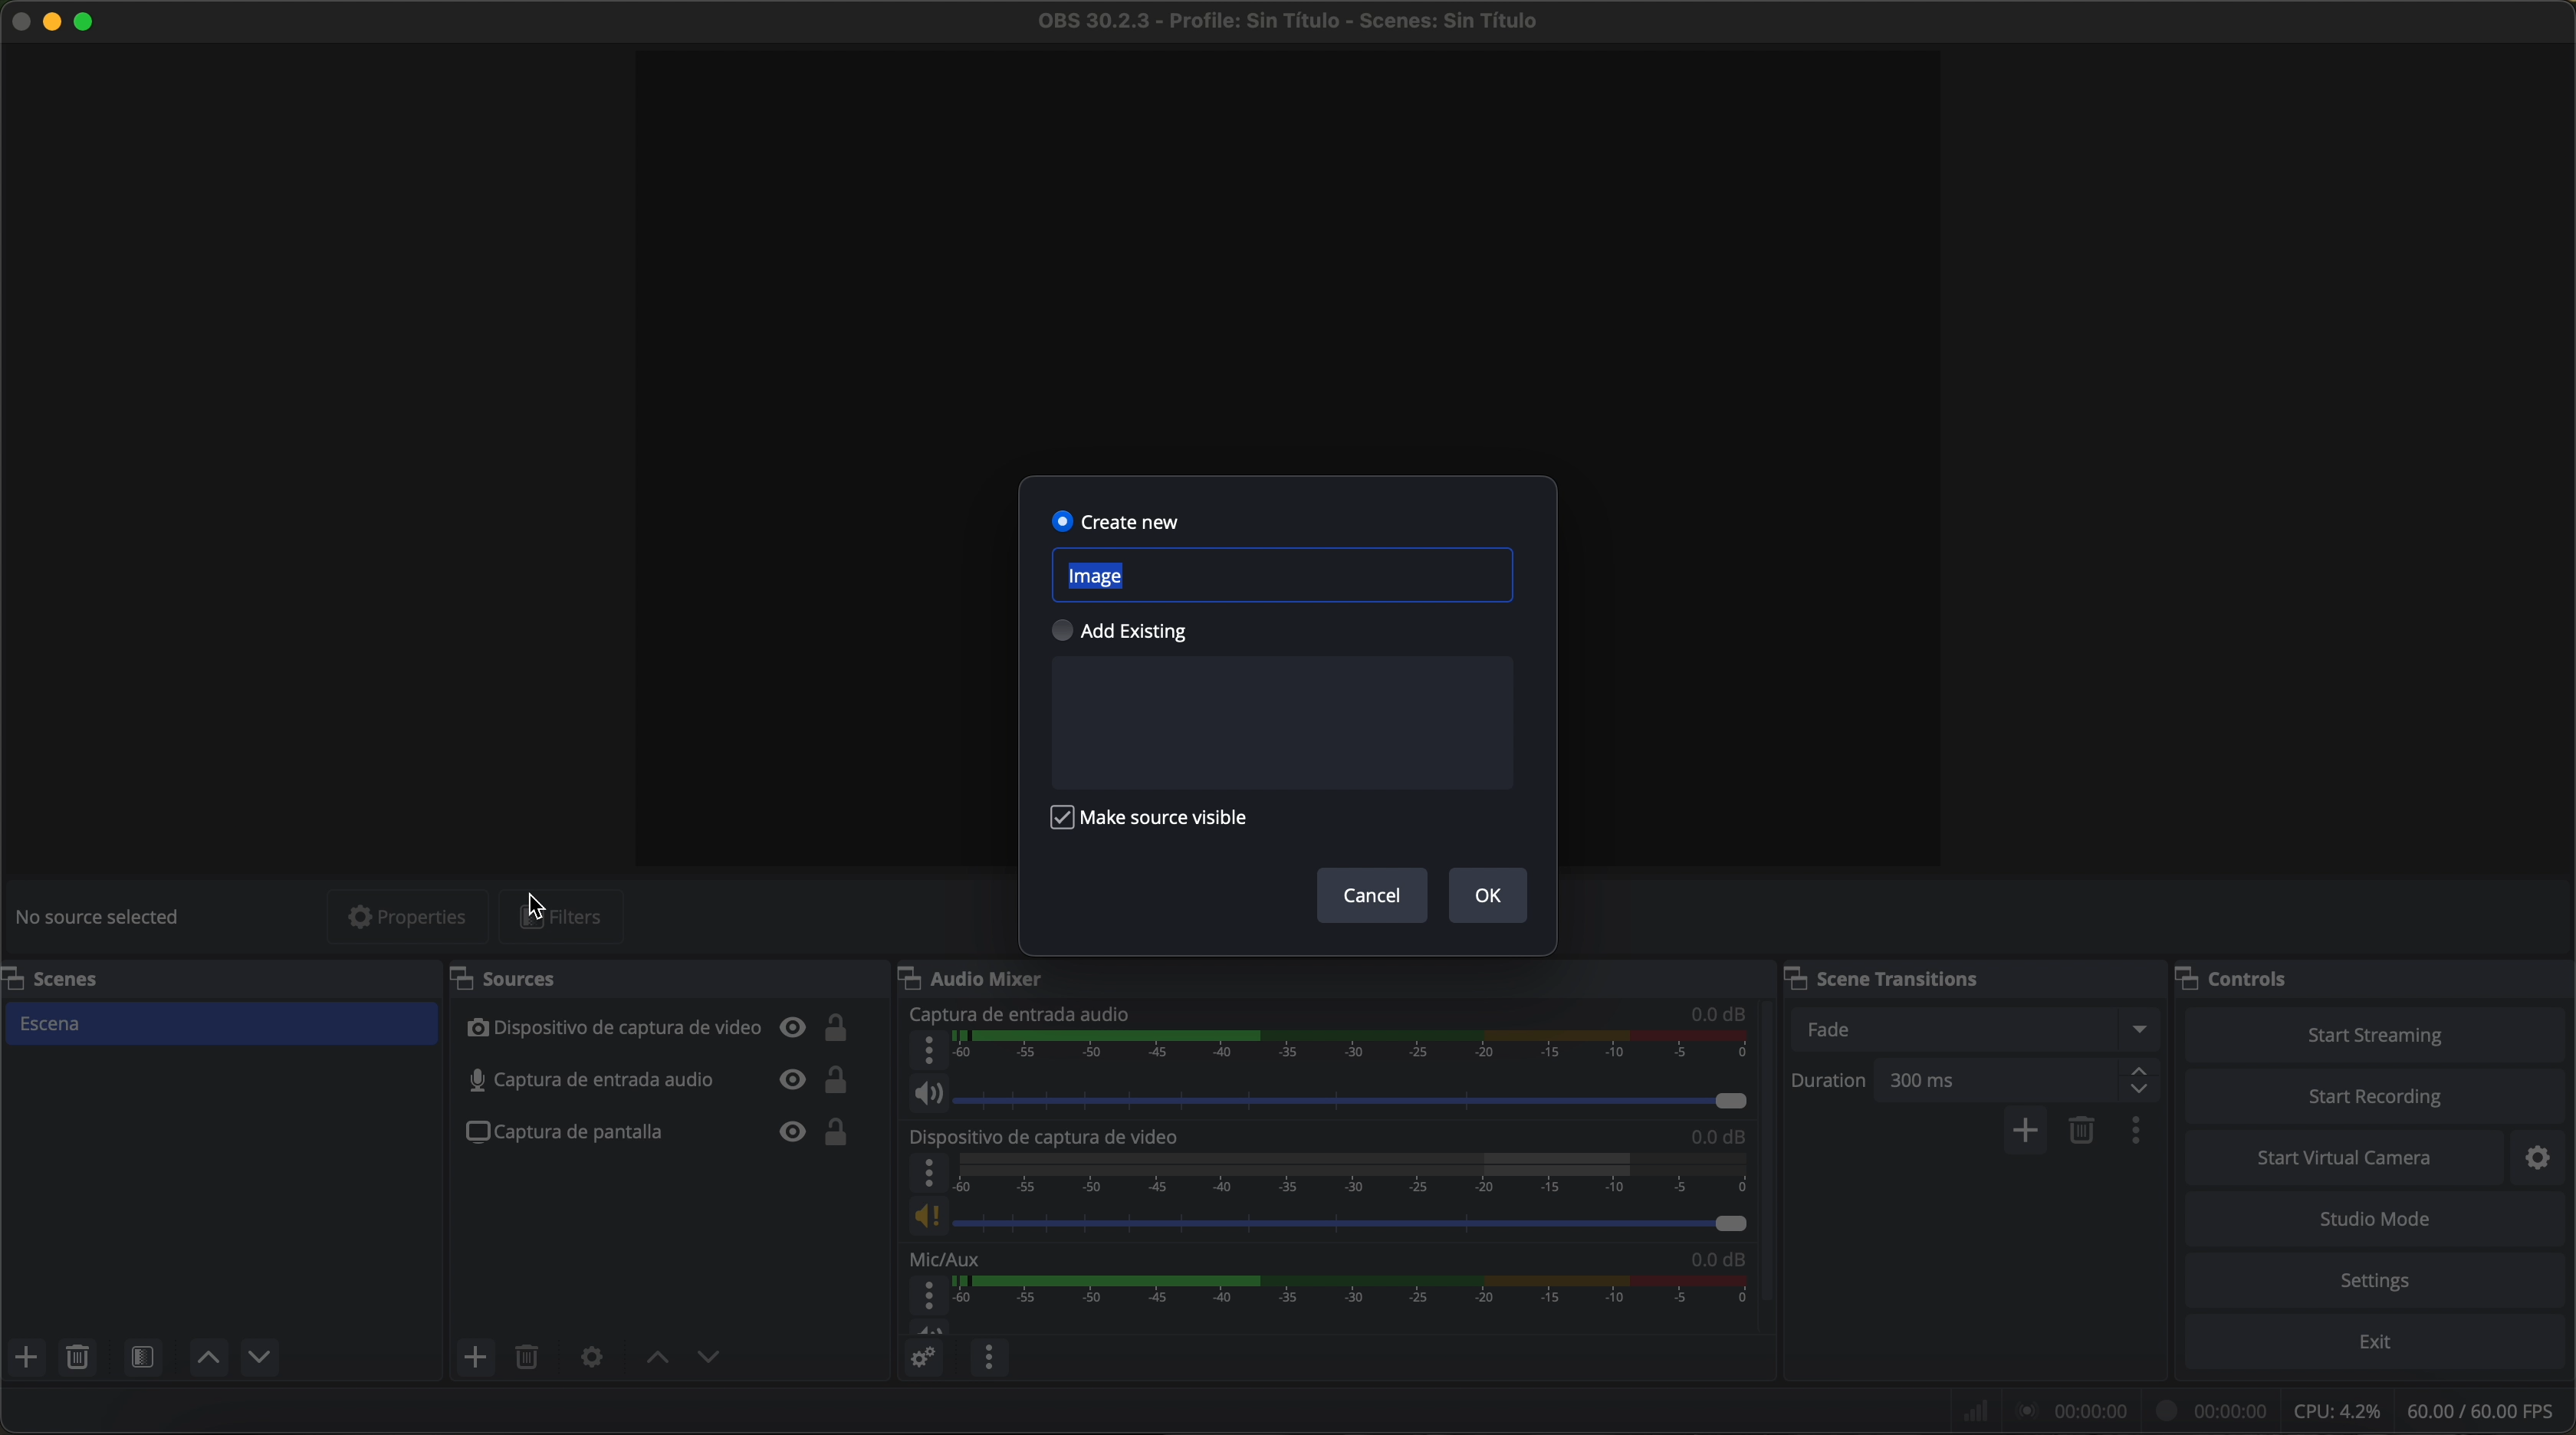  What do you see at coordinates (592, 1358) in the screenshot?
I see `open source properties` at bounding box center [592, 1358].